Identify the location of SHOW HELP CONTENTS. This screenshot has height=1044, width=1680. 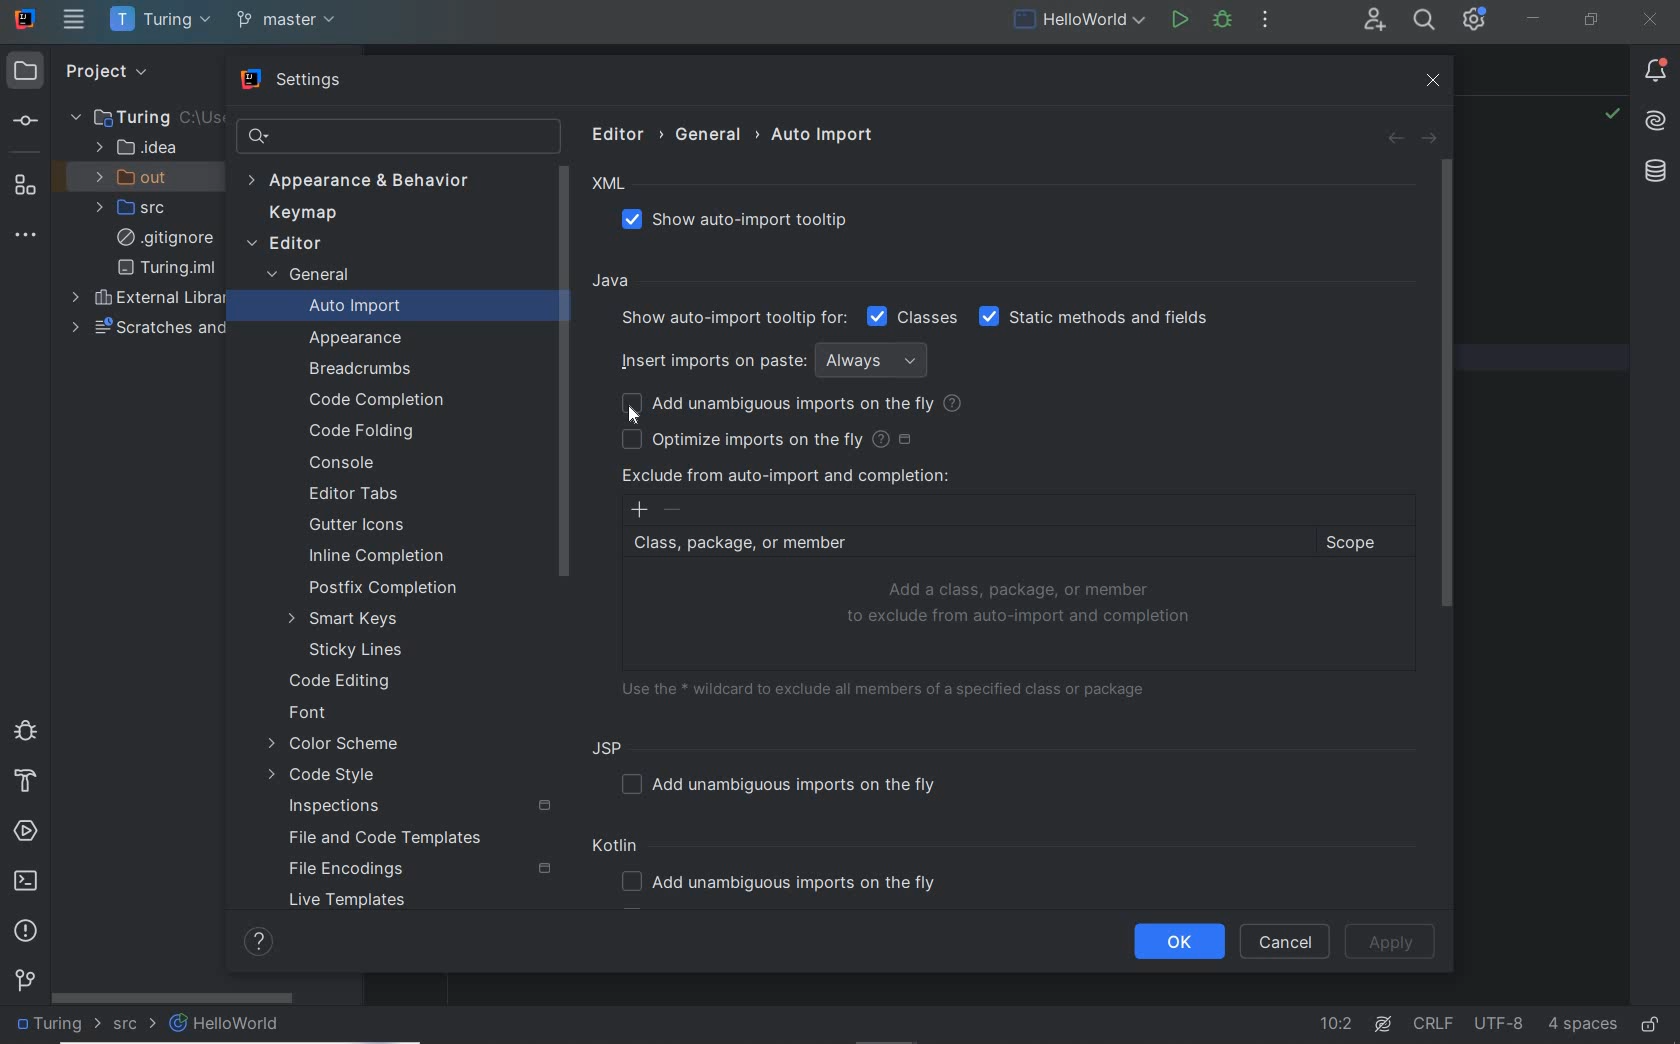
(258, 942).